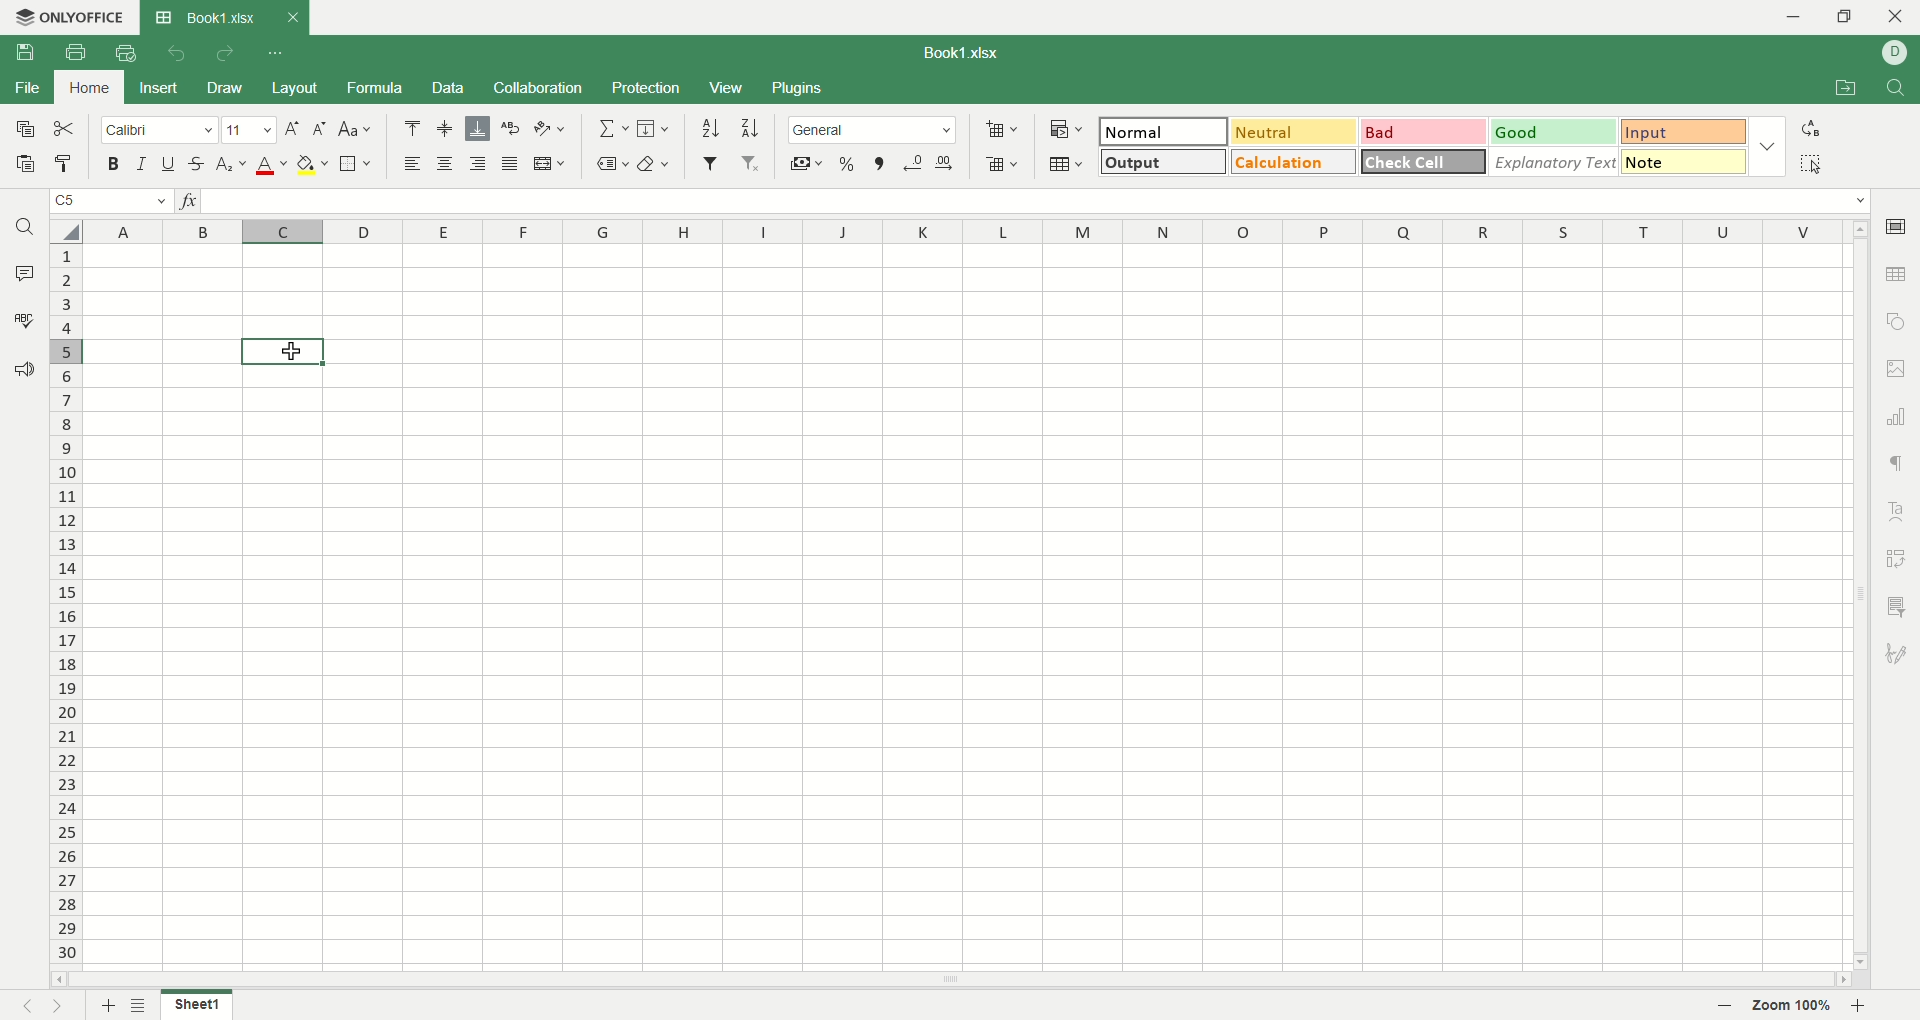 This screenshot has height=1020, width=1920. Describe the element at coordinates (356, 128) in the screenshot. I see `case` at that location.